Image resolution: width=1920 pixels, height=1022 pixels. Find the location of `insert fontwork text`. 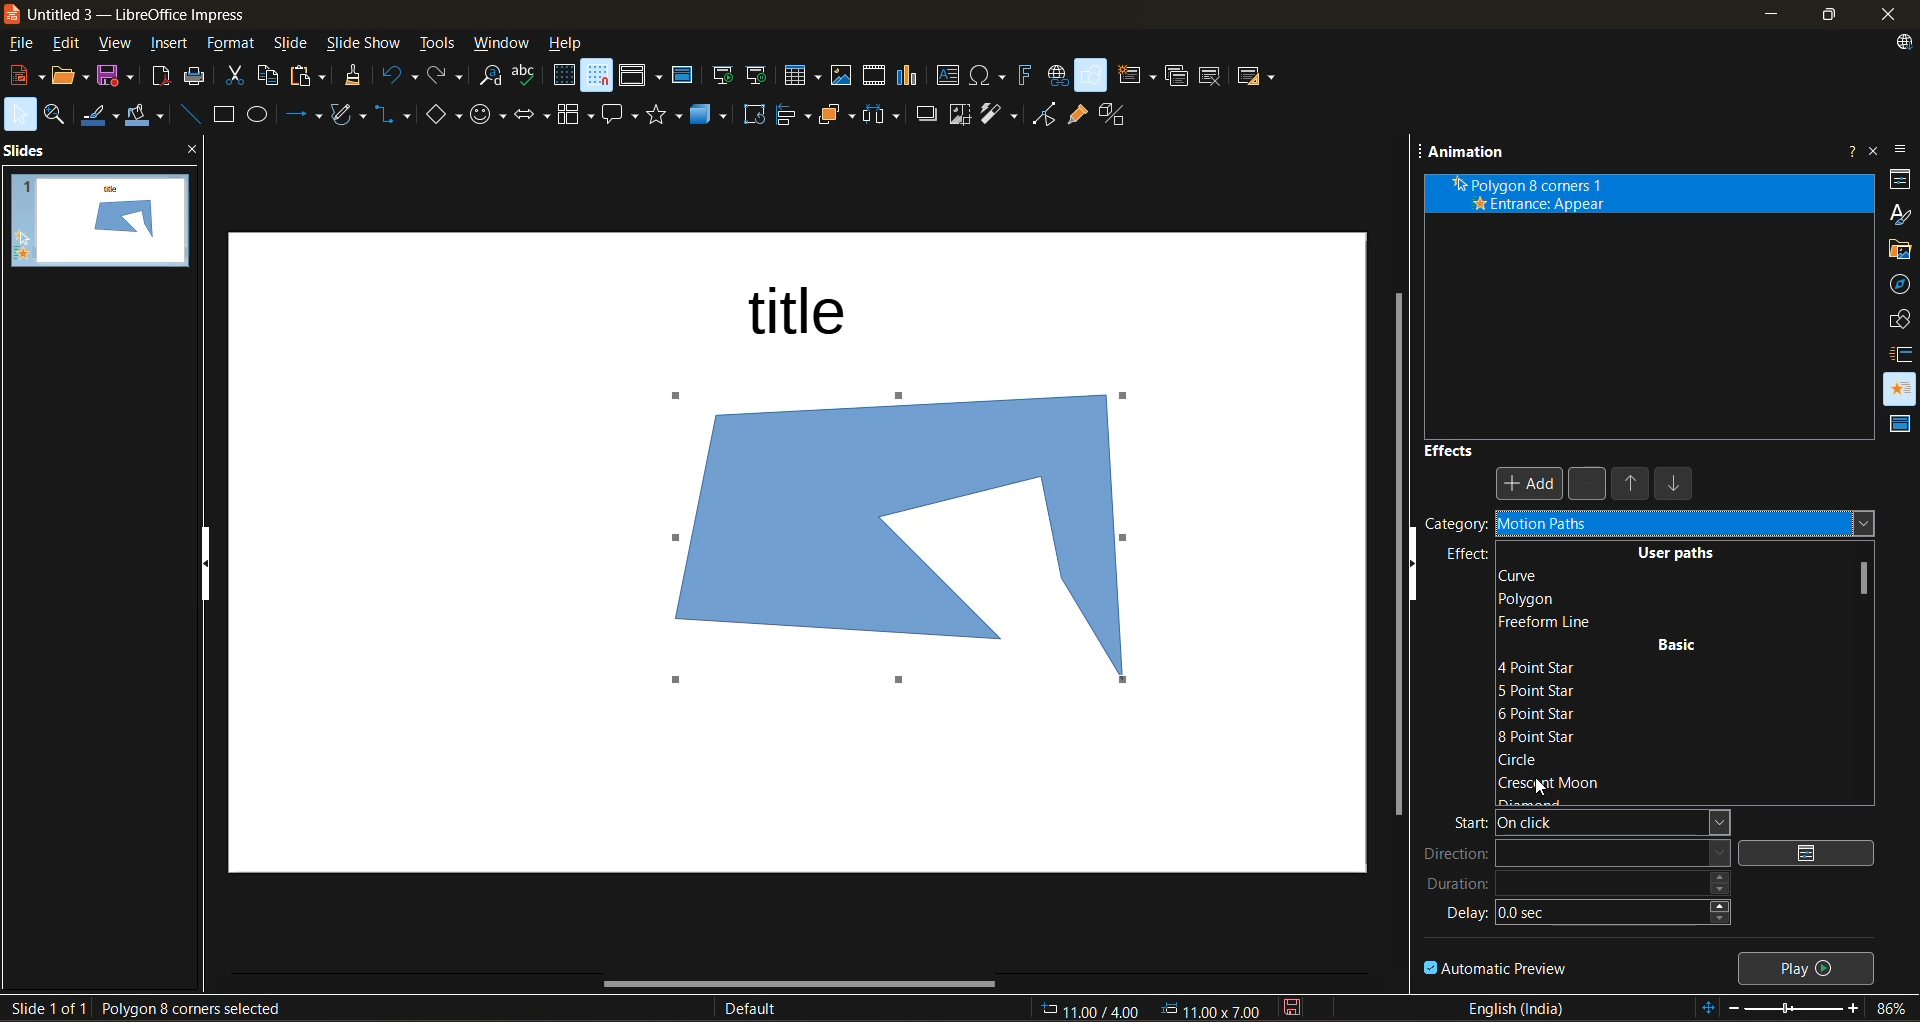

insert fontwork text is located at coordinates (1023, 77).